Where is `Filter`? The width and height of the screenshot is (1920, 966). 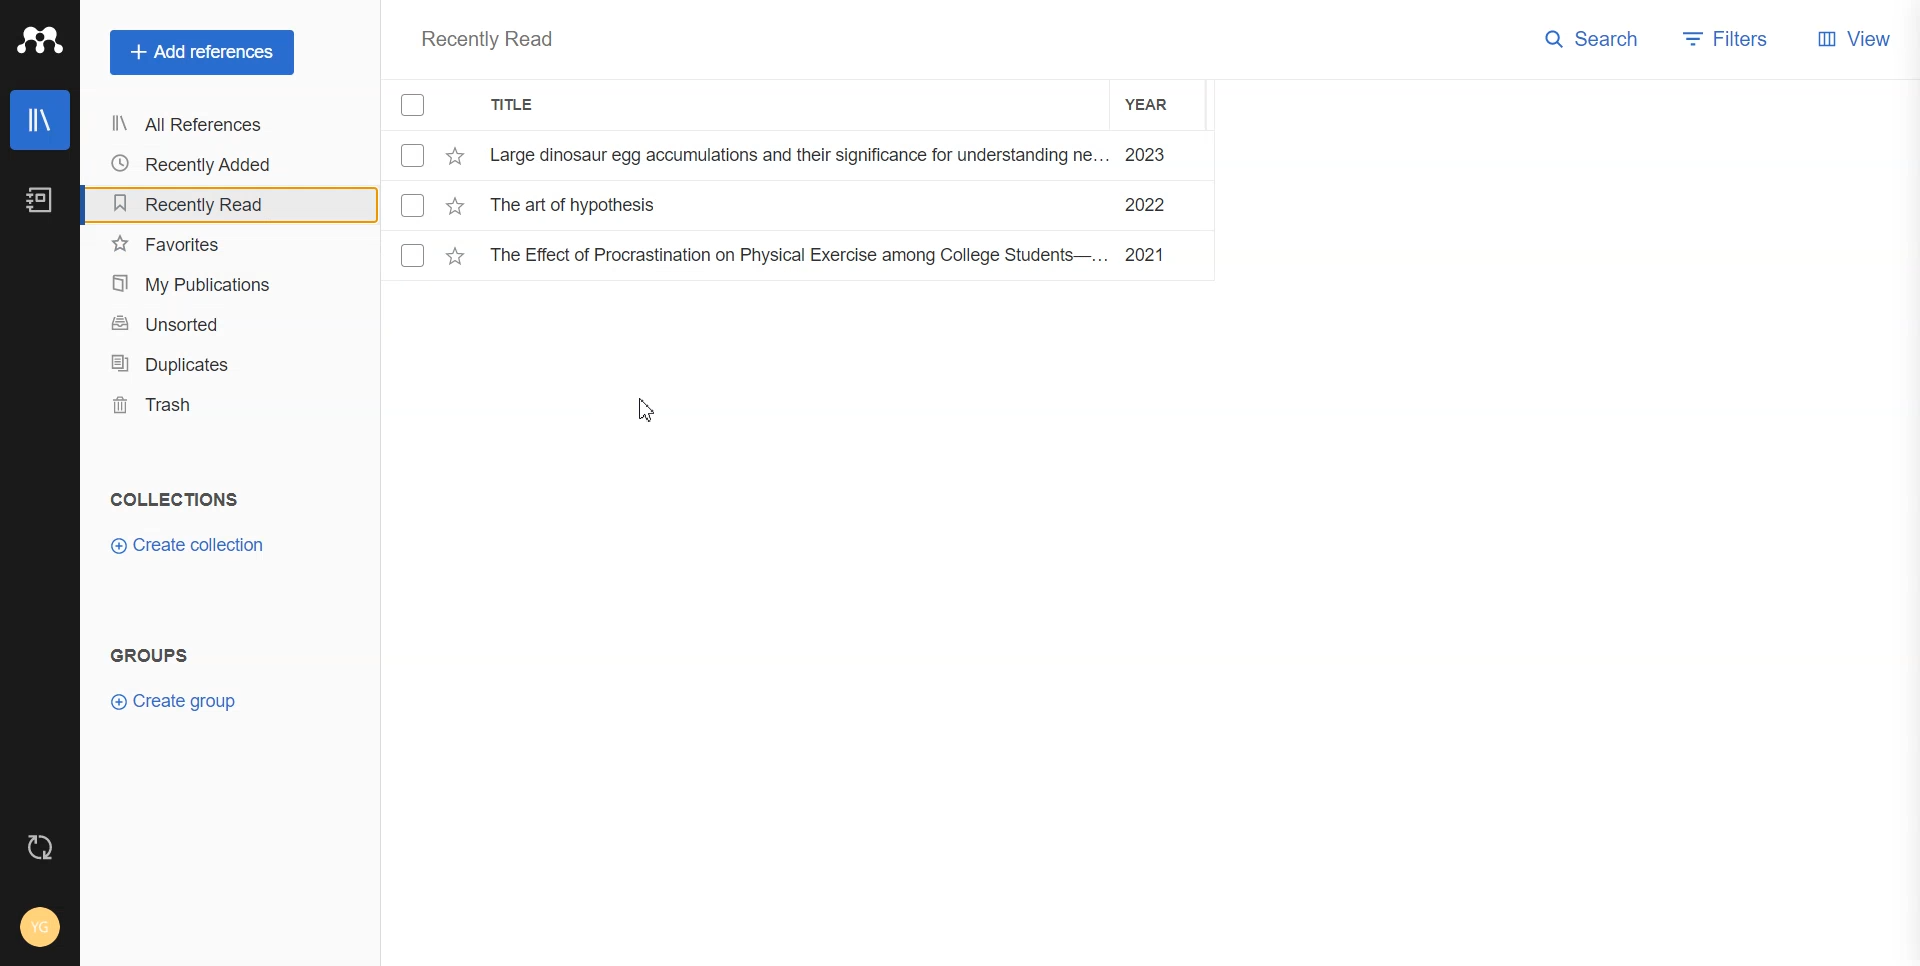 Filter is located at coordinates (1728, 41).